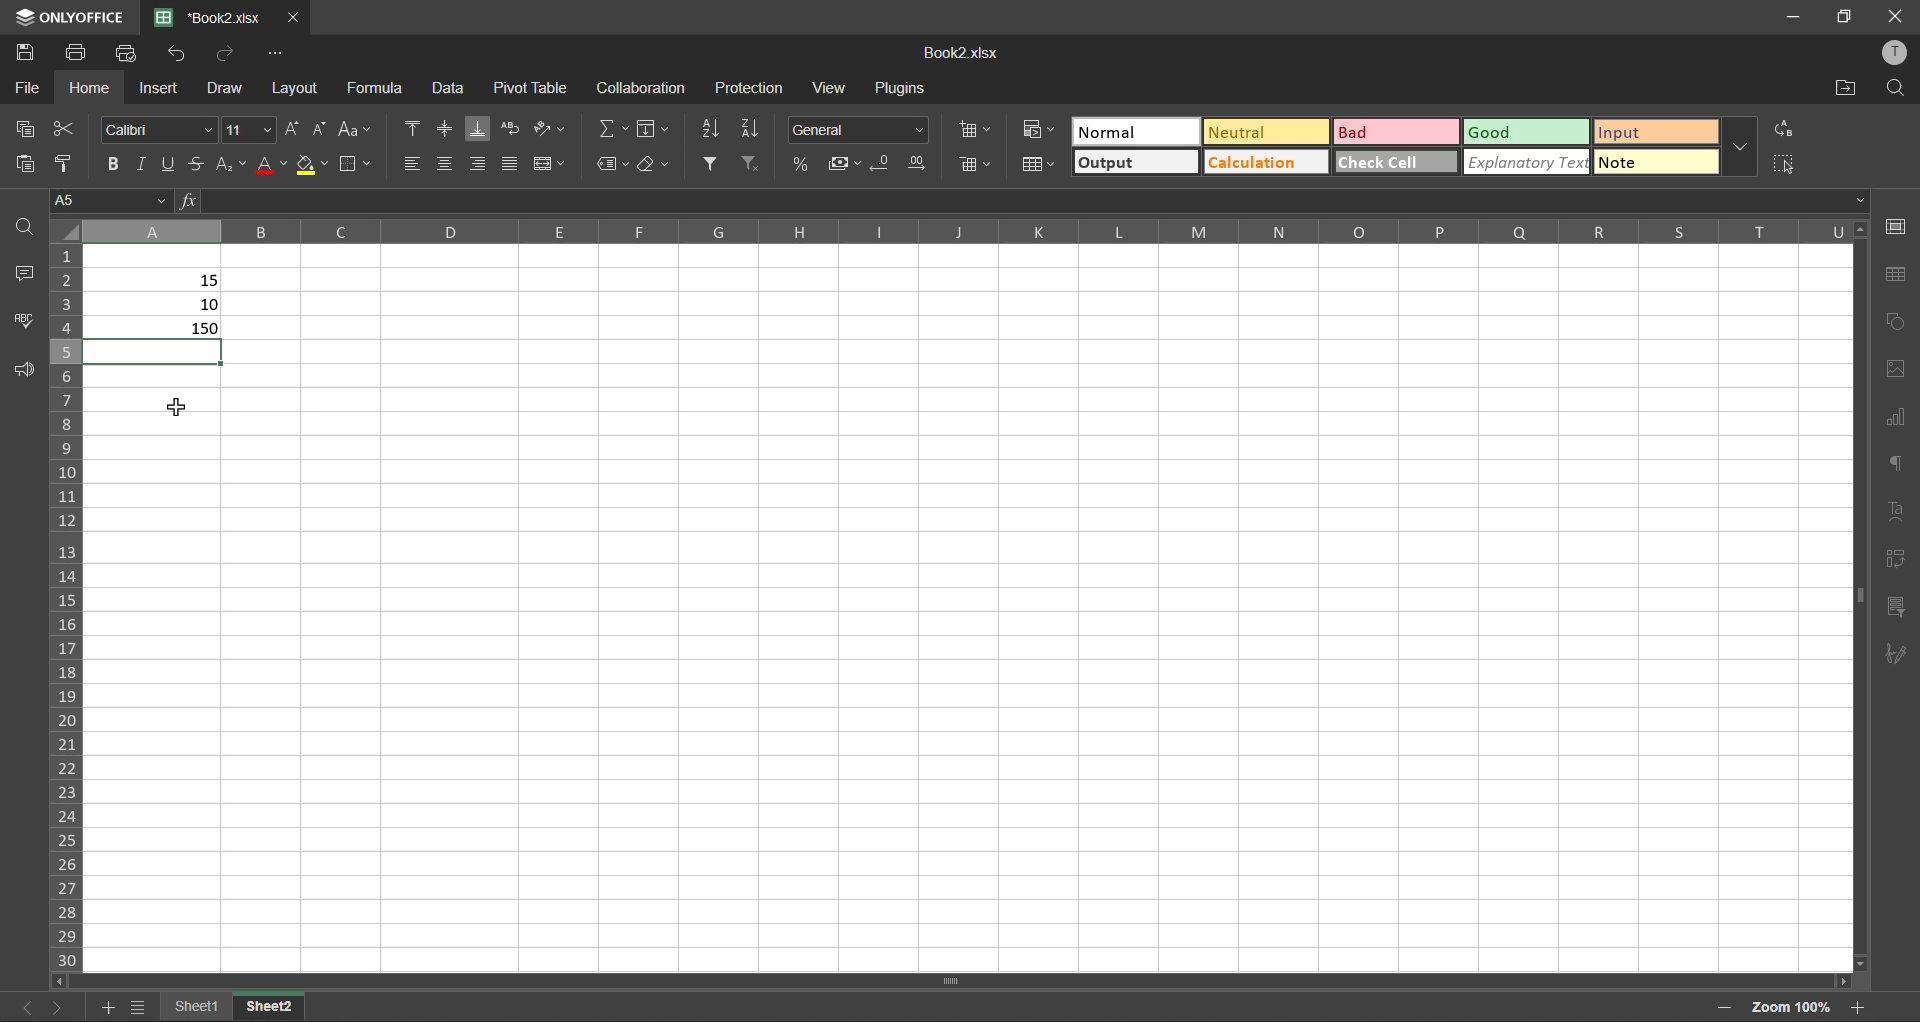  What do you see at coordinates (753, 88) in the screenshot?
I see `protection` at bounding box center [753, 88].